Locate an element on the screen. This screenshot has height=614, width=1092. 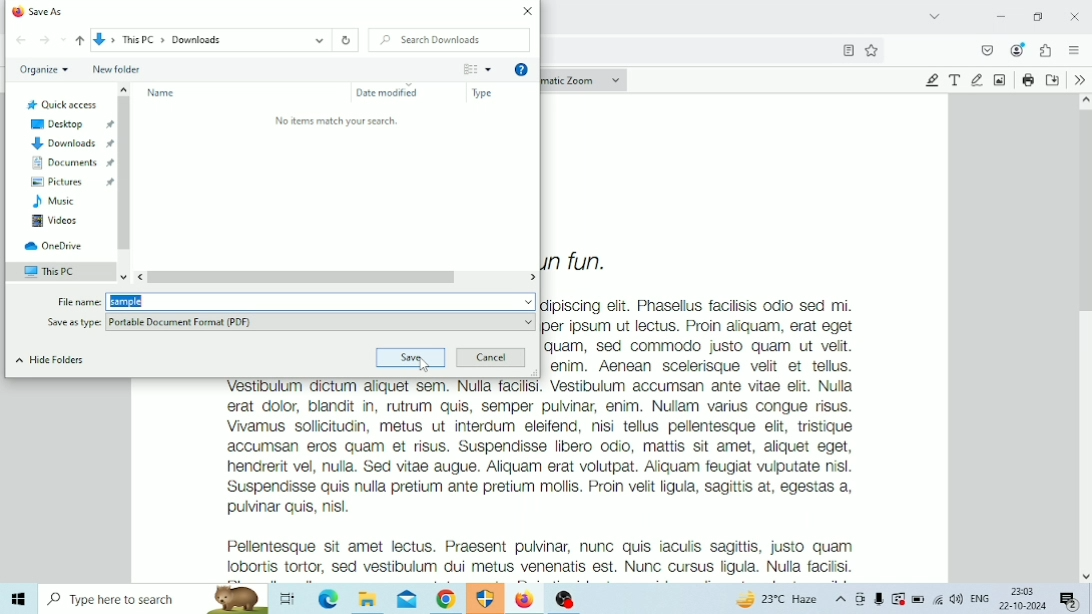
Save As is located at coordinates (47, 11).